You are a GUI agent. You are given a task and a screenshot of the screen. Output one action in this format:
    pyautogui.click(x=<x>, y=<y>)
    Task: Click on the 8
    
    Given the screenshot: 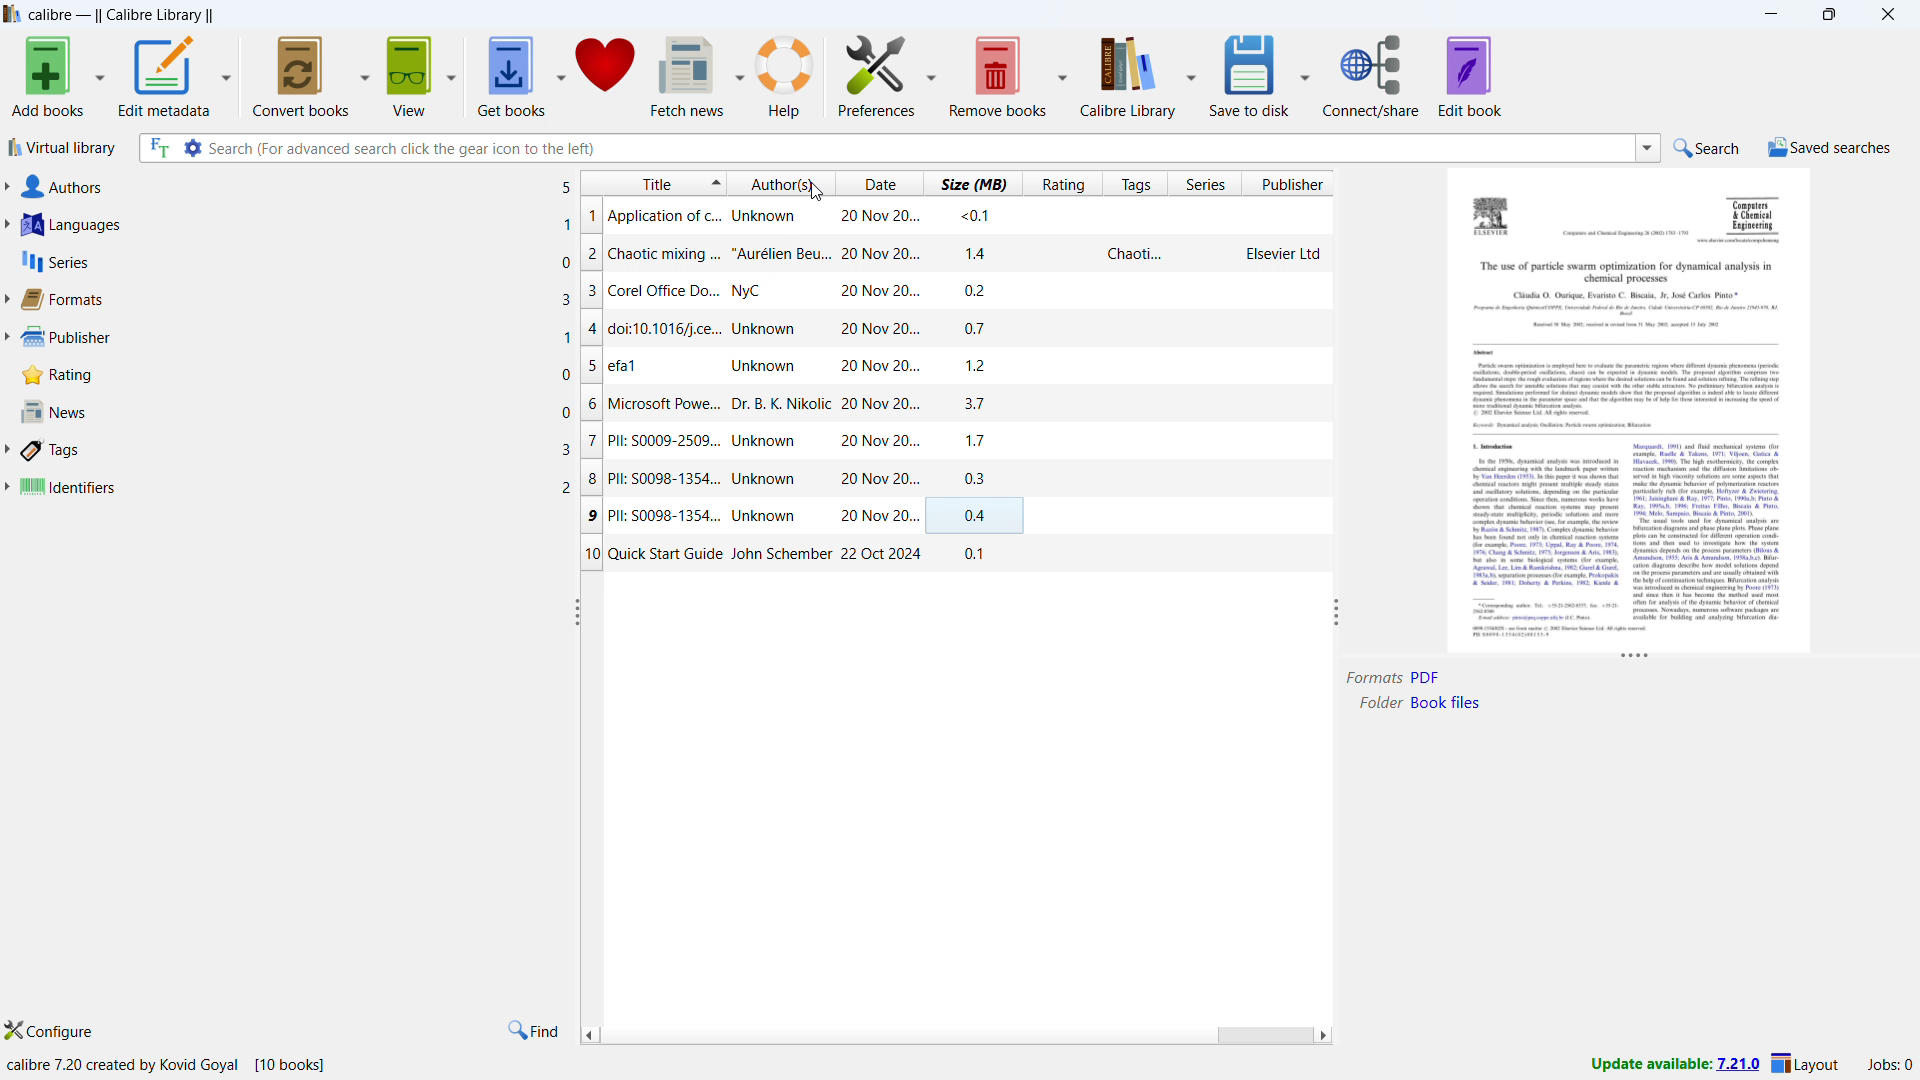 What is the action you would take?
    pyautogui.click(x=594, y=480)
    